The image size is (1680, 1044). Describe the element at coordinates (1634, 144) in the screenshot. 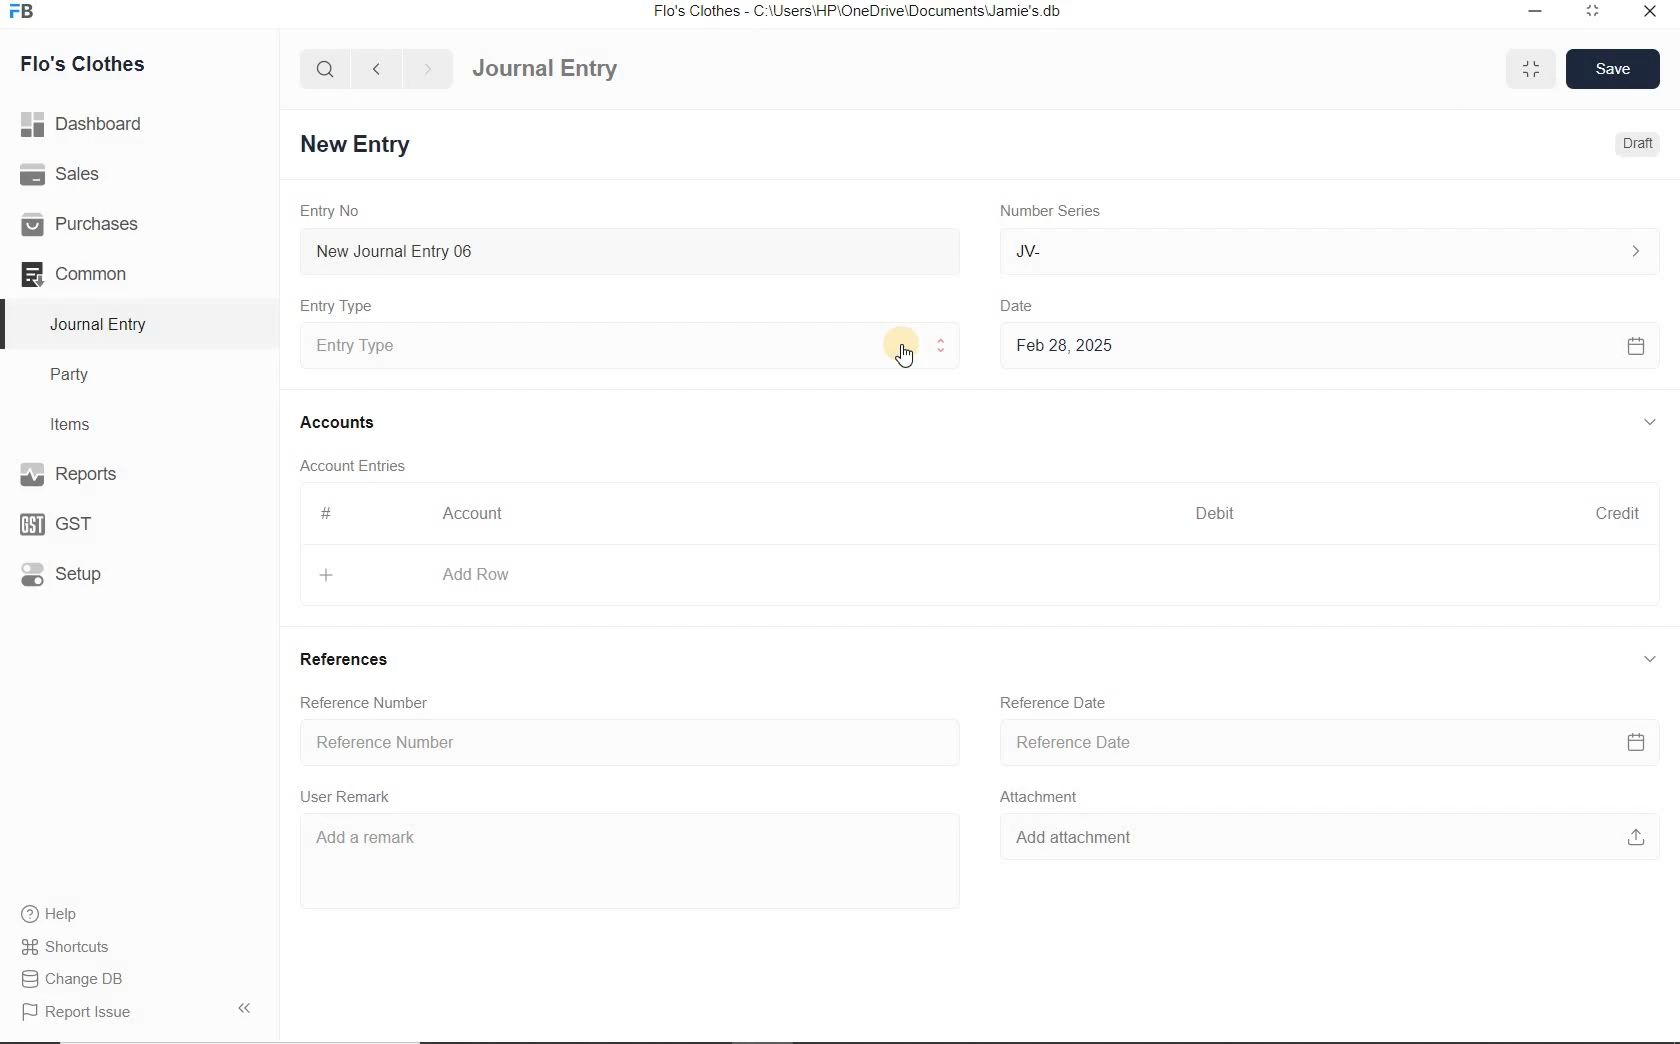

I see `Draft` at that location.